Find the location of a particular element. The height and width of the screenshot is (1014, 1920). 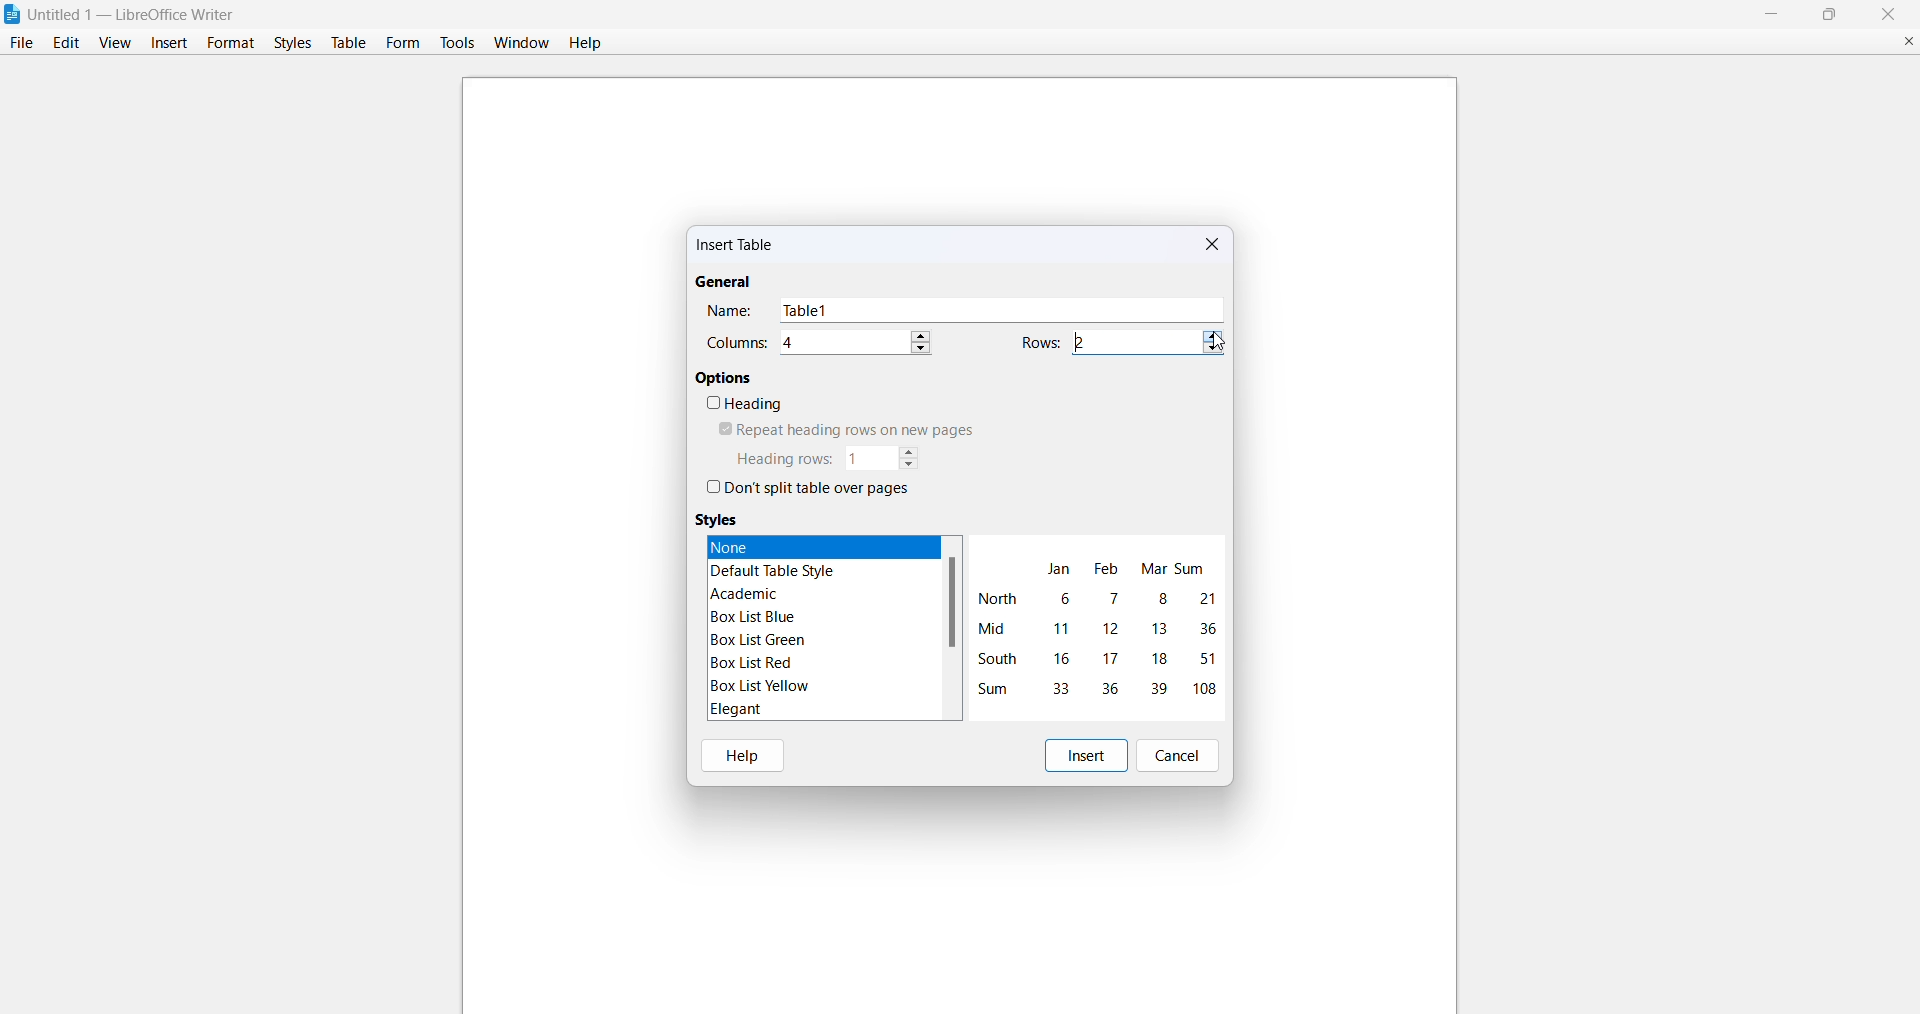

insert table is located at coordinates (738, 248).